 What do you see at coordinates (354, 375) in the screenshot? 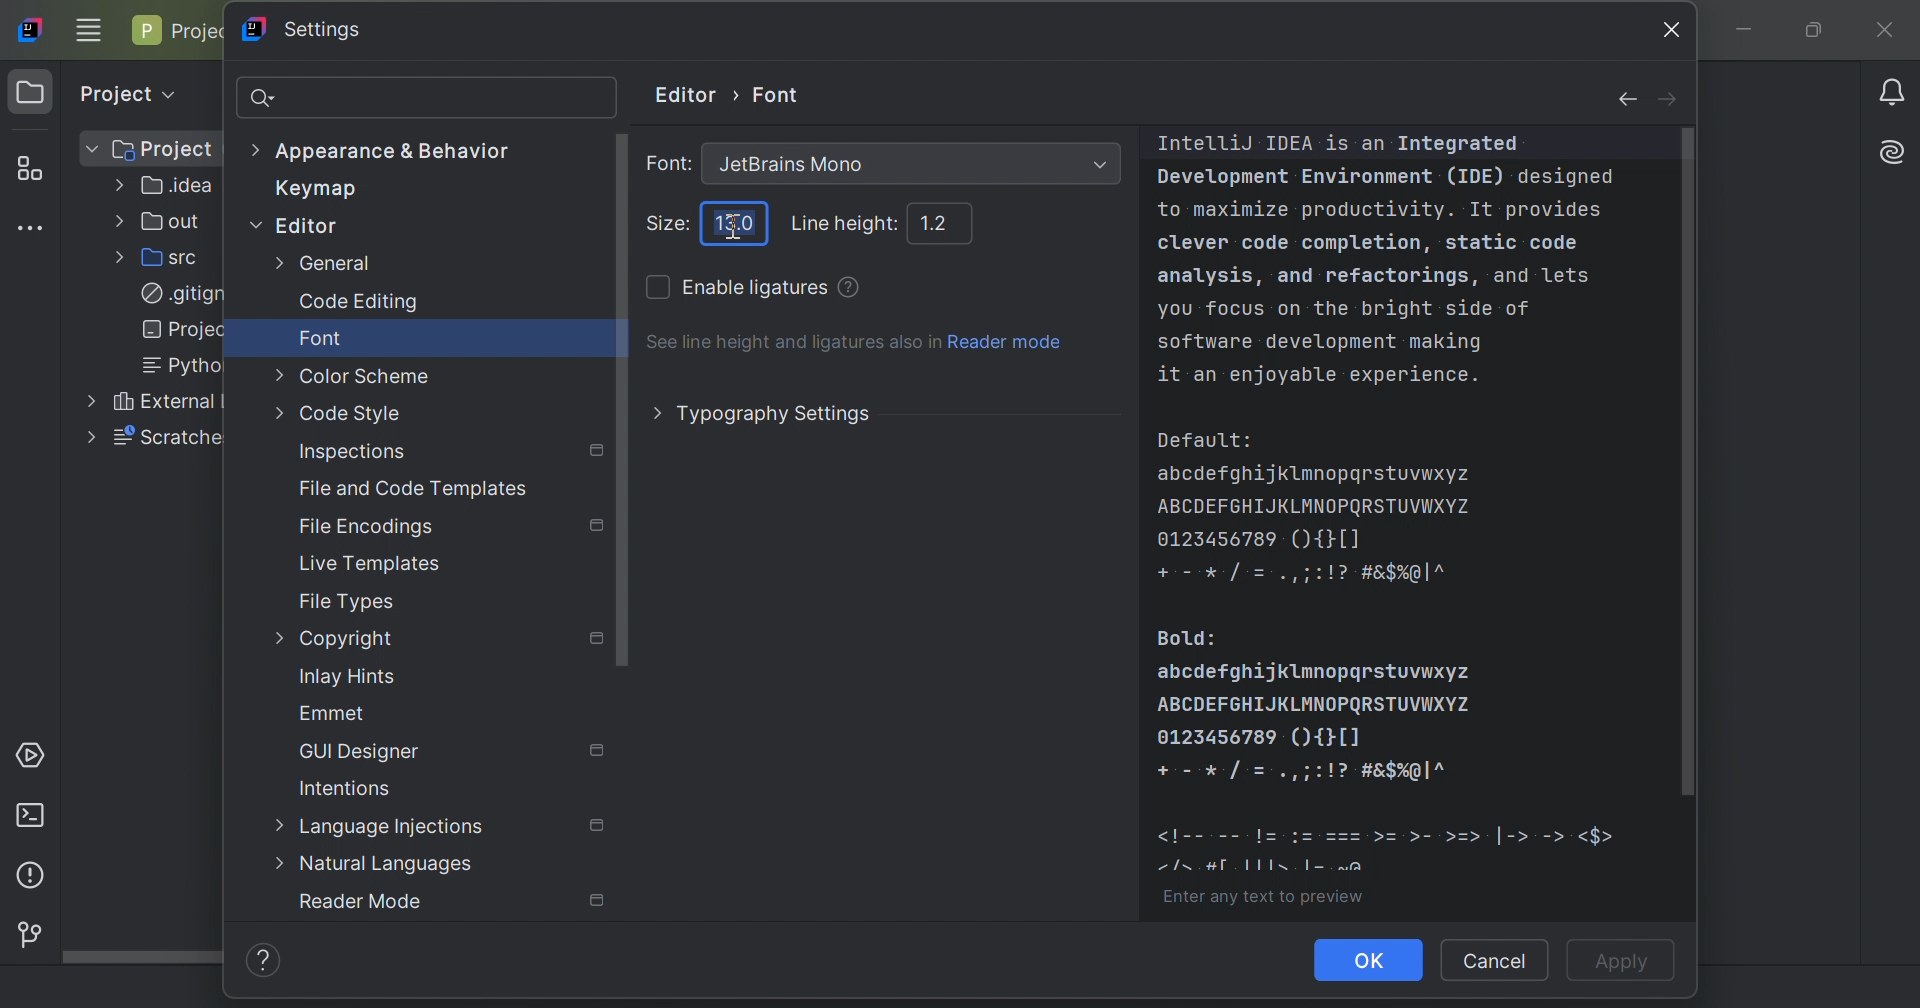
I see `Color scheme` at bounding box center [354, 375].